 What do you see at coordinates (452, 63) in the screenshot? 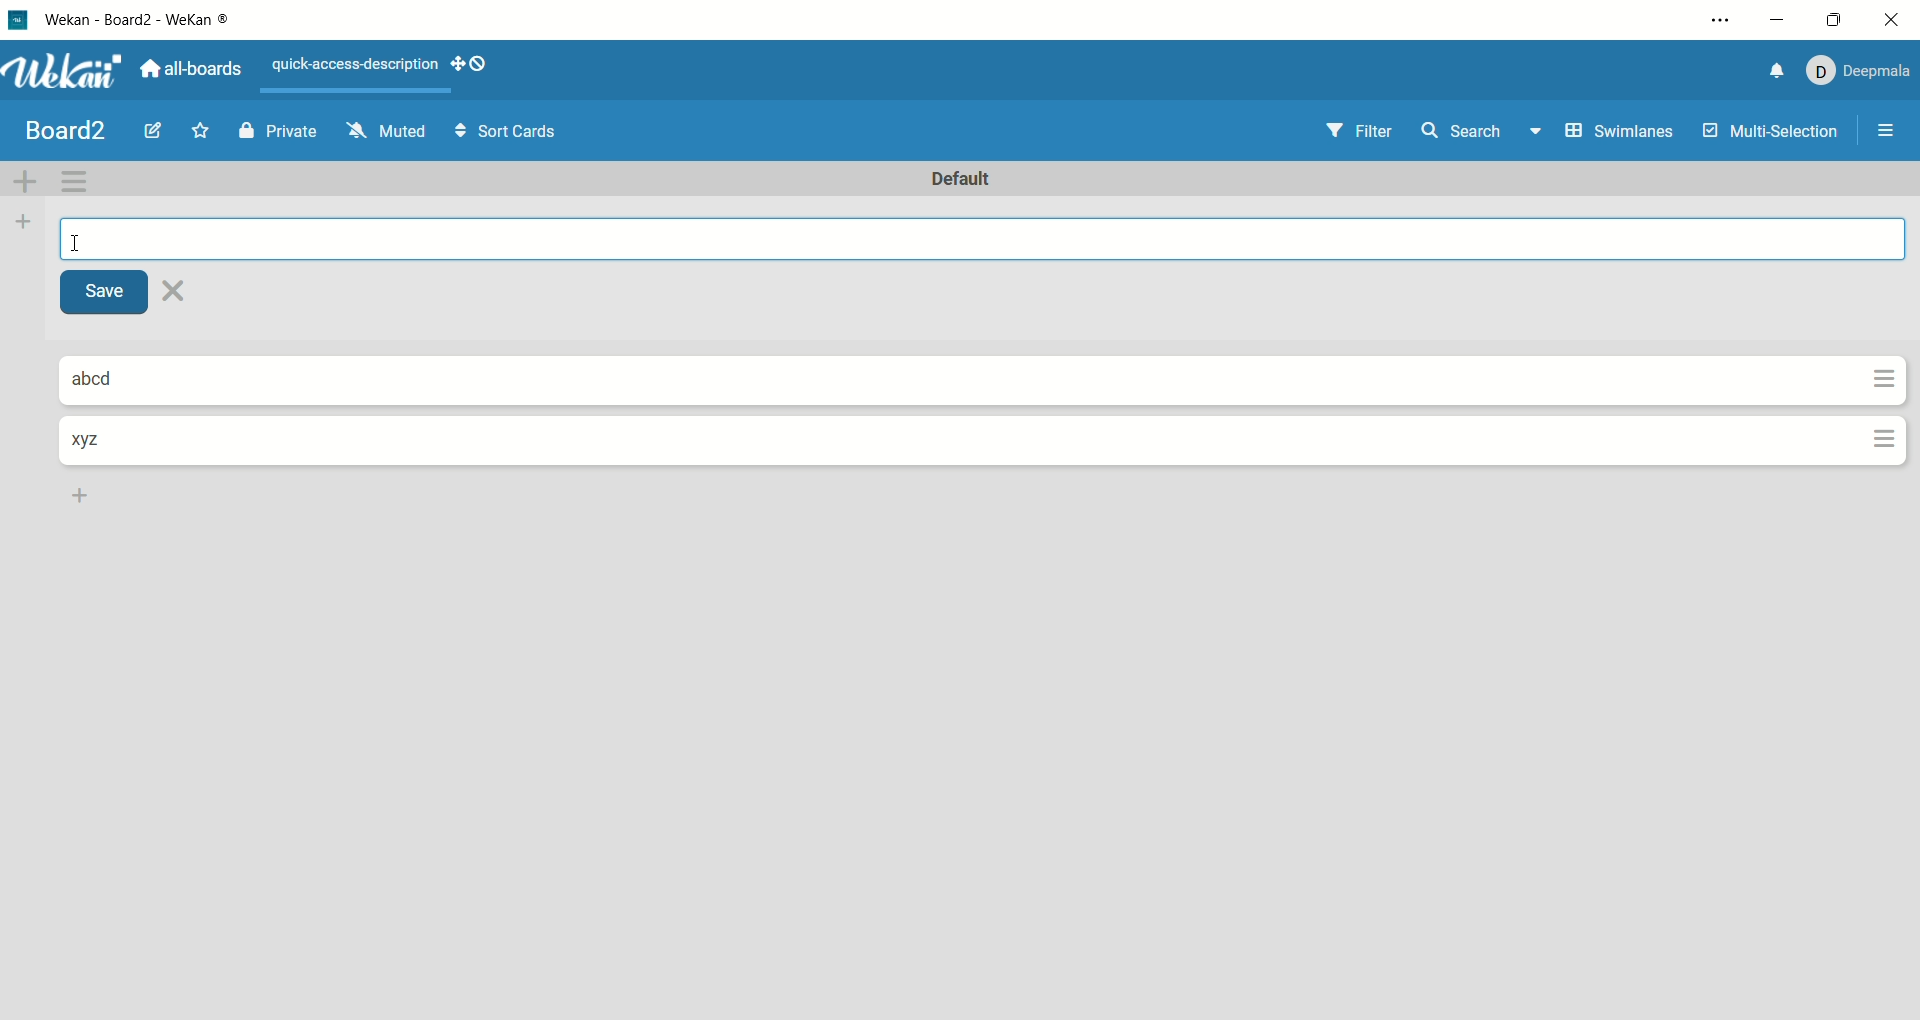
I see `show-desktp-drag-handles` at bounding box center [452, 63].